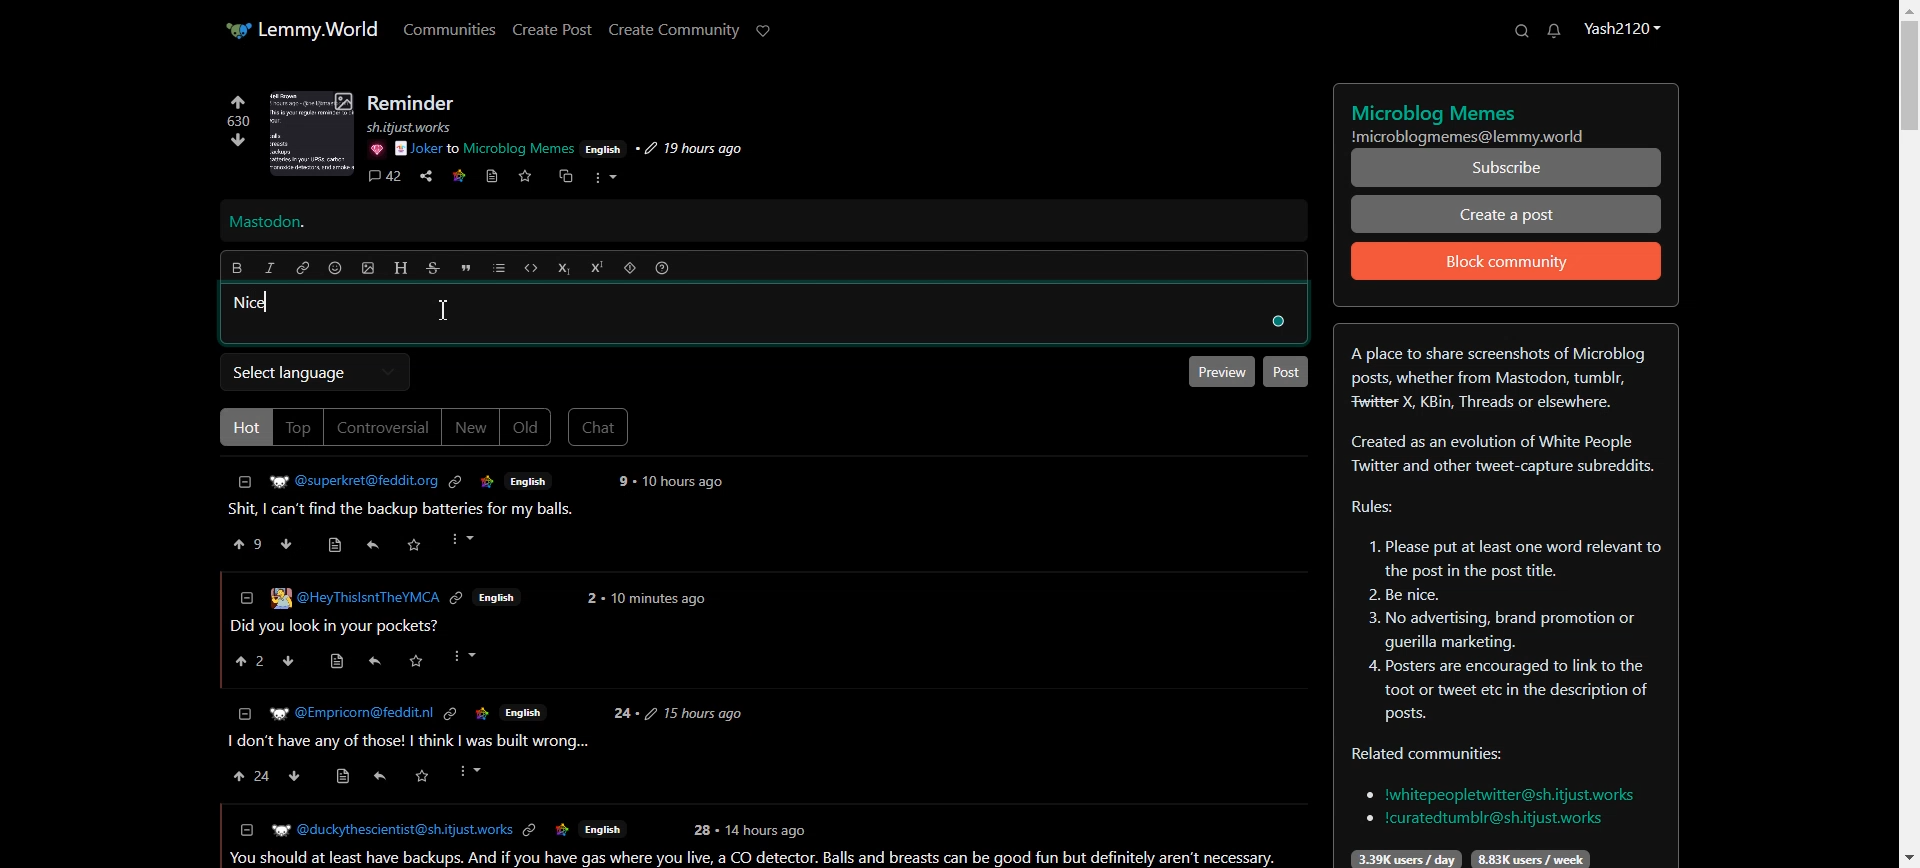 Image resolution: width=1920 pixels, height=868 pixels. I want to click on » 2, so click(245, 663).